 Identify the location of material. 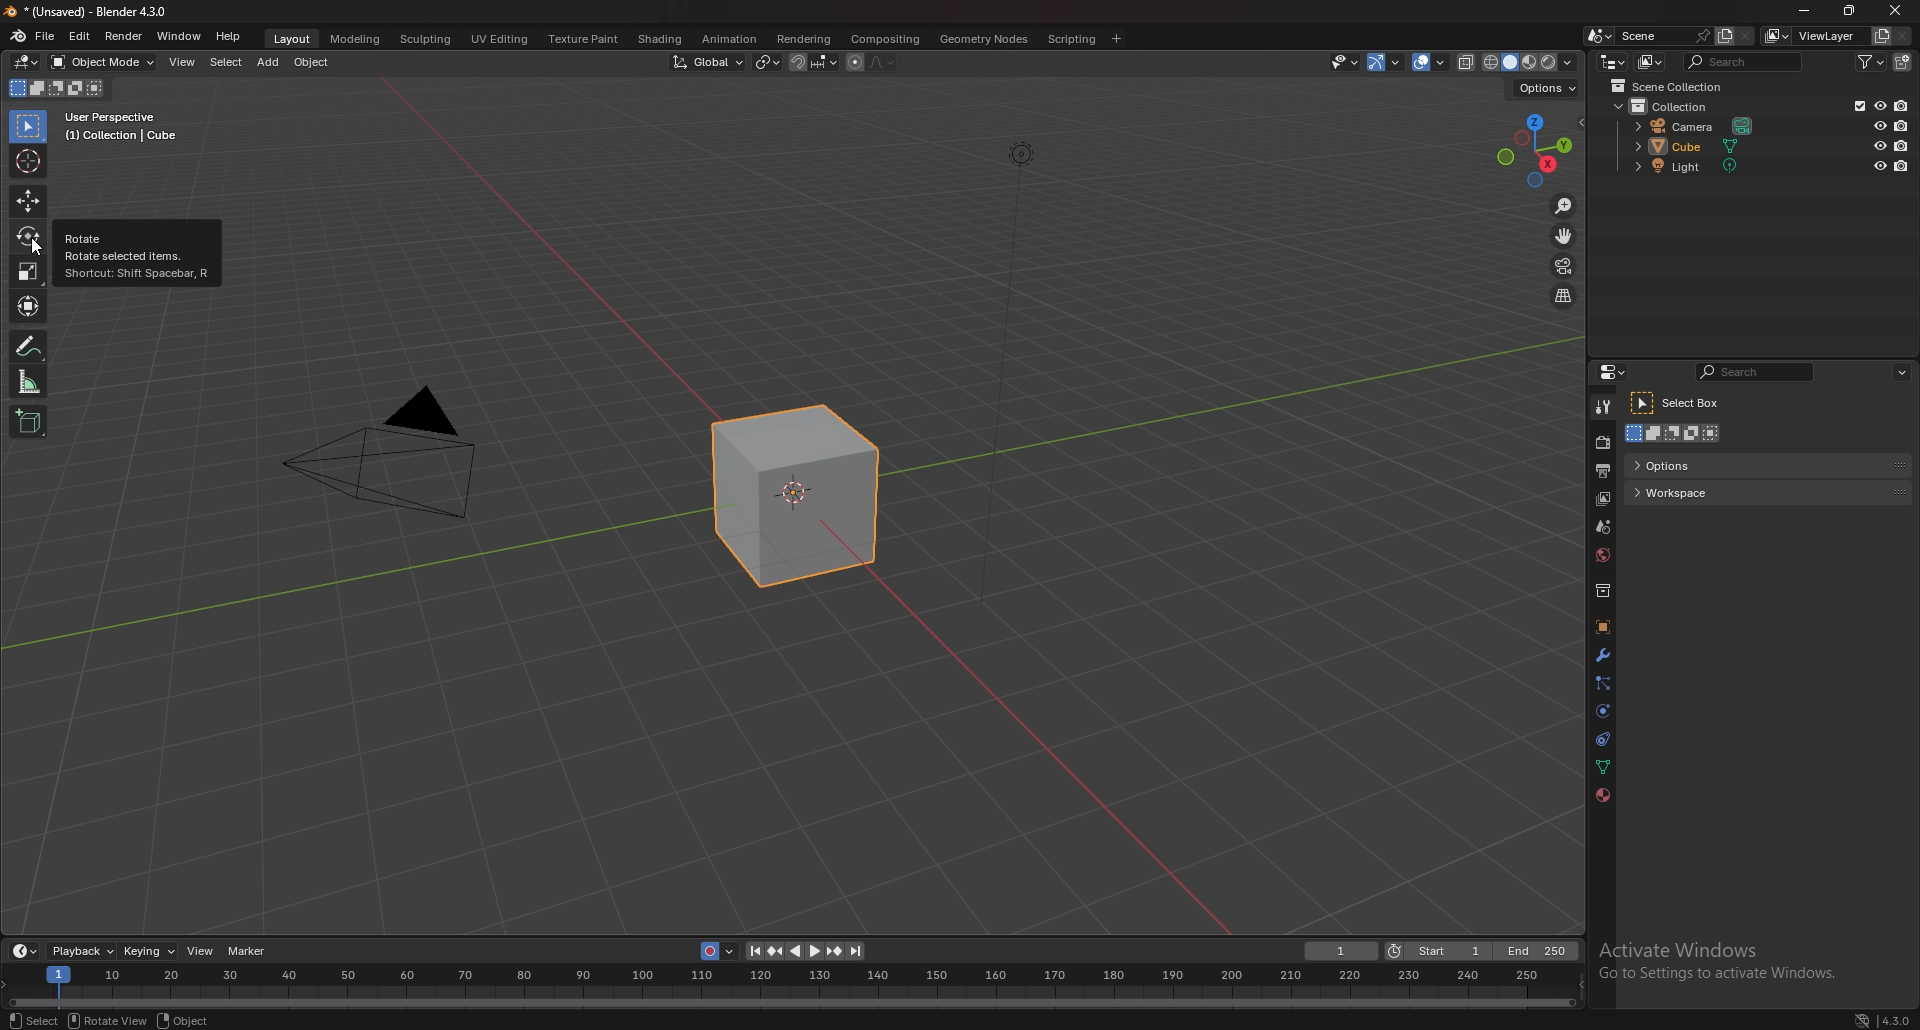
(1602, 795).